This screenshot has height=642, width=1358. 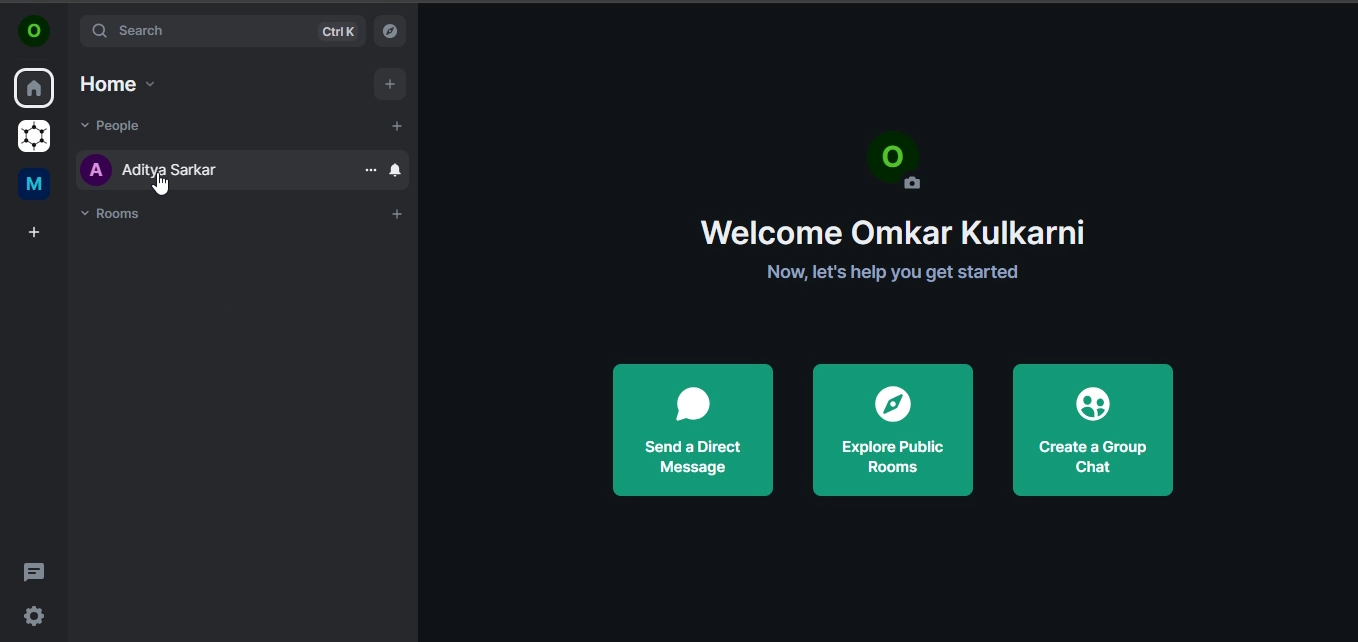 I want to click on threads, so click(x=34, y=570).